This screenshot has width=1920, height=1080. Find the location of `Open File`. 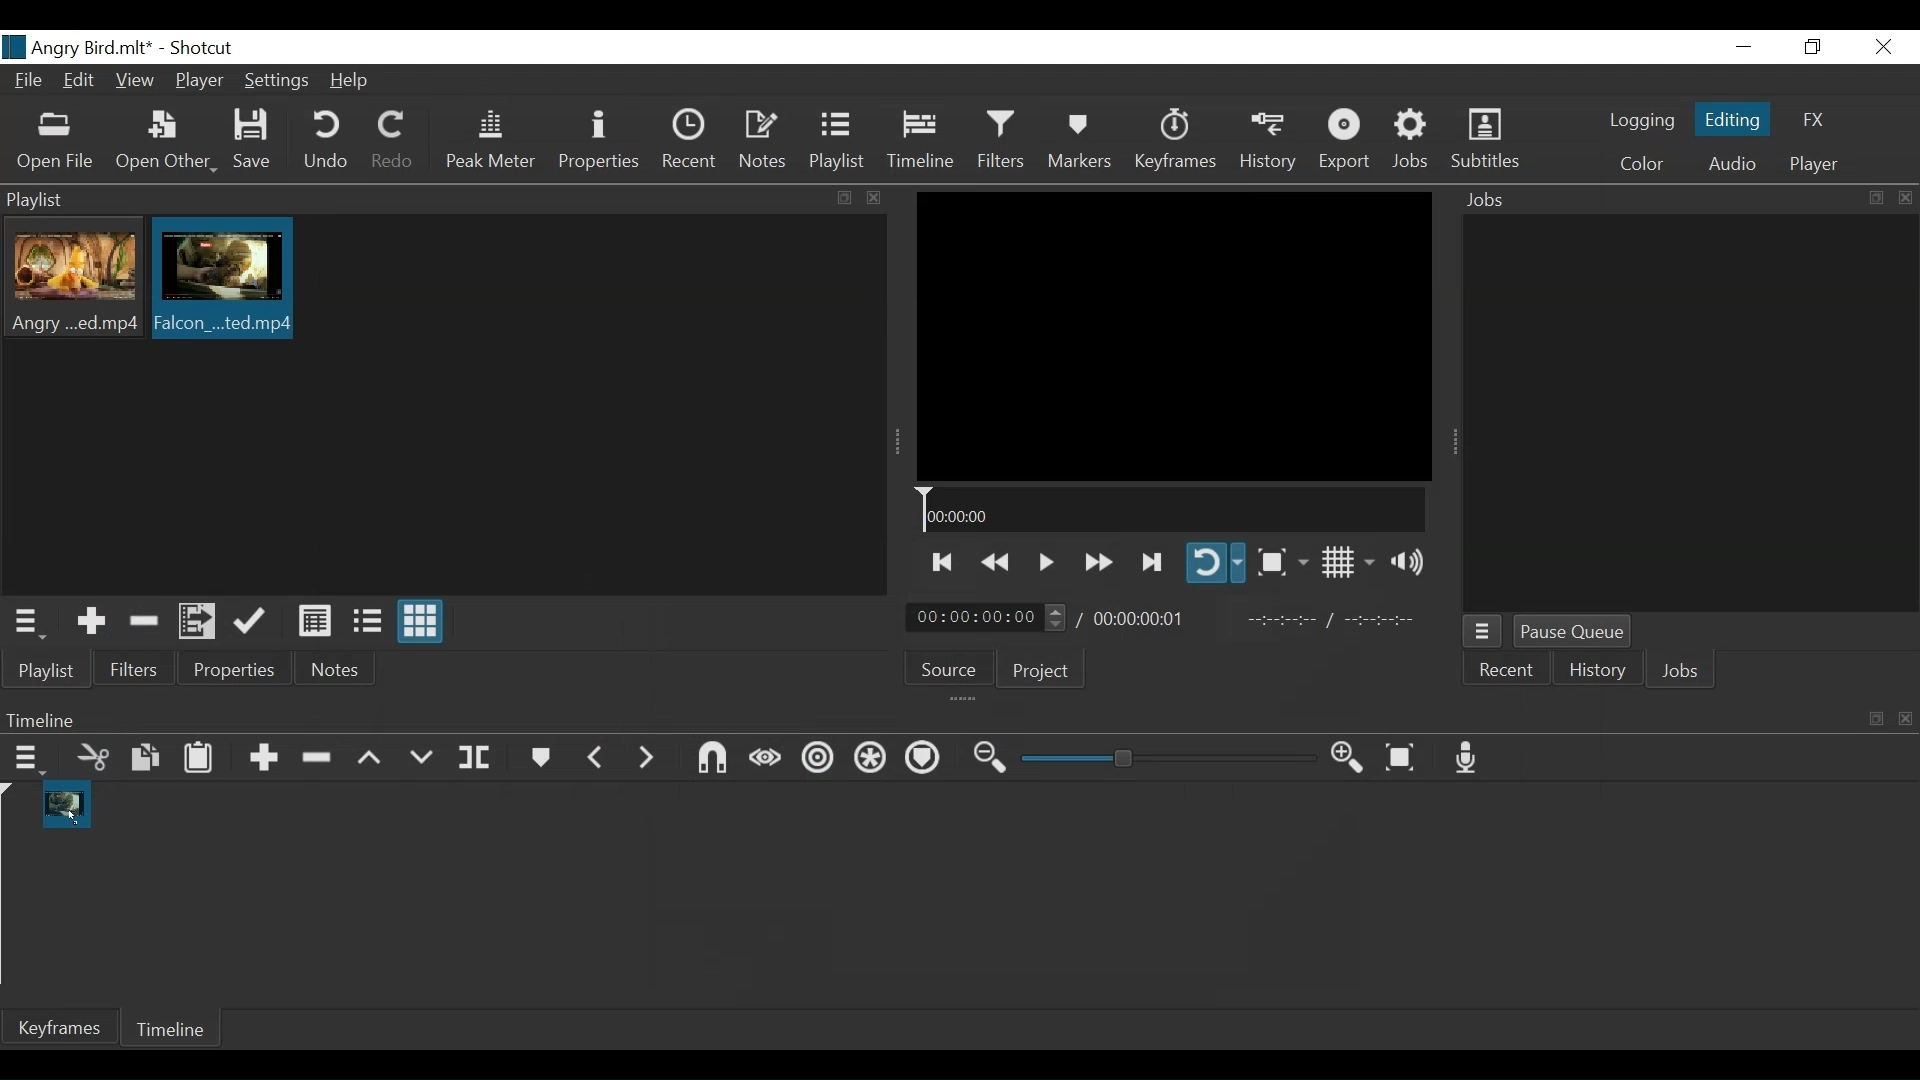

Open File is located at coordinates (56, 143).